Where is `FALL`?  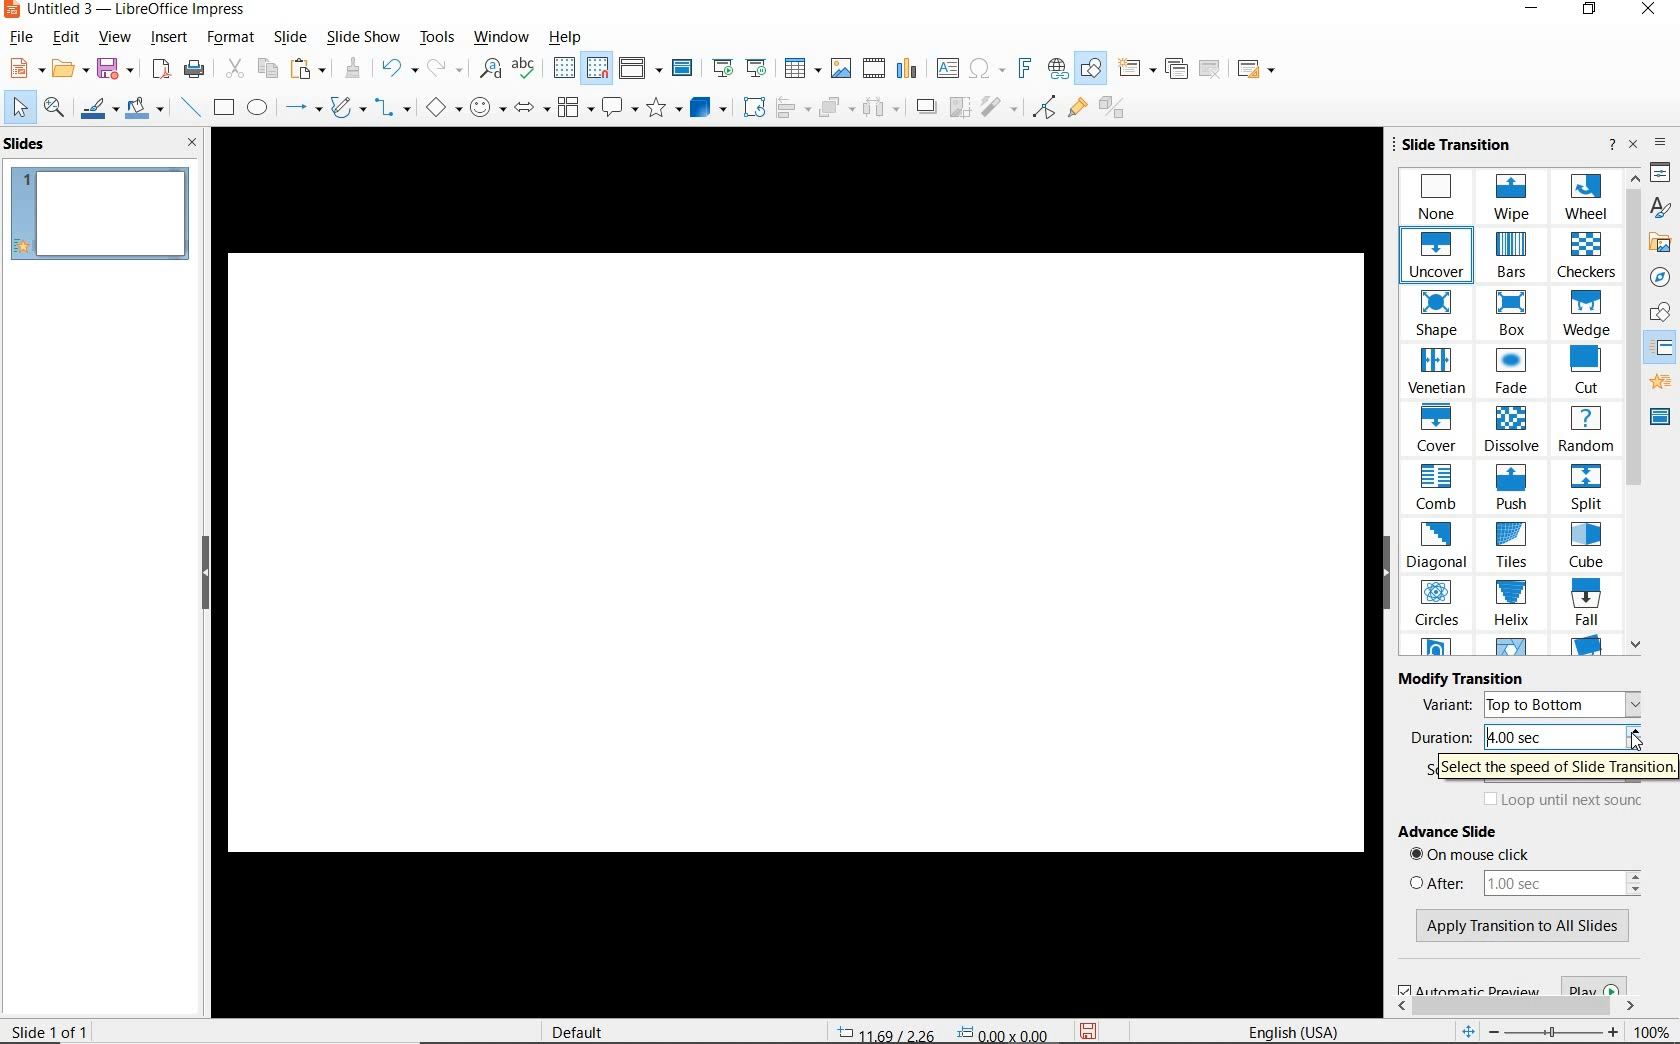 FALL is located at coordinates (1585, 605).